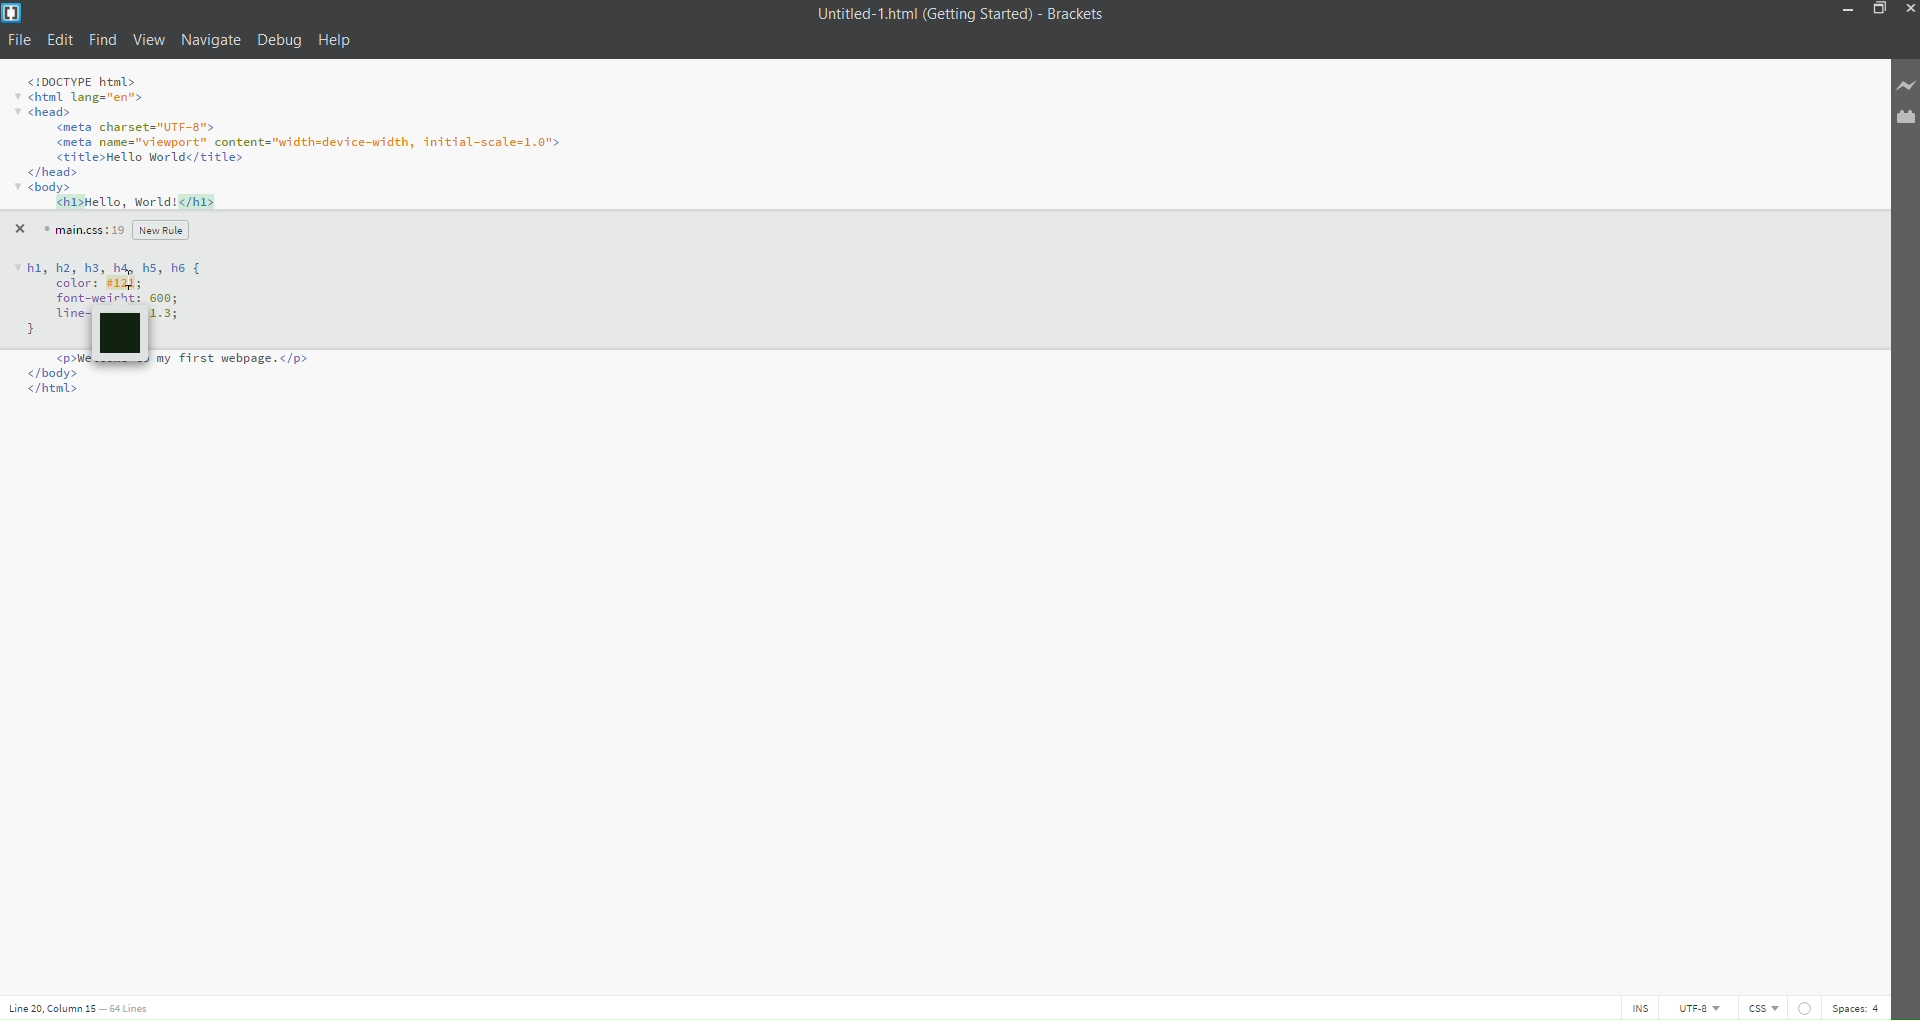  Describe the element at coordinates (211, 37) in the screenshot. I see `navigate` at that location.